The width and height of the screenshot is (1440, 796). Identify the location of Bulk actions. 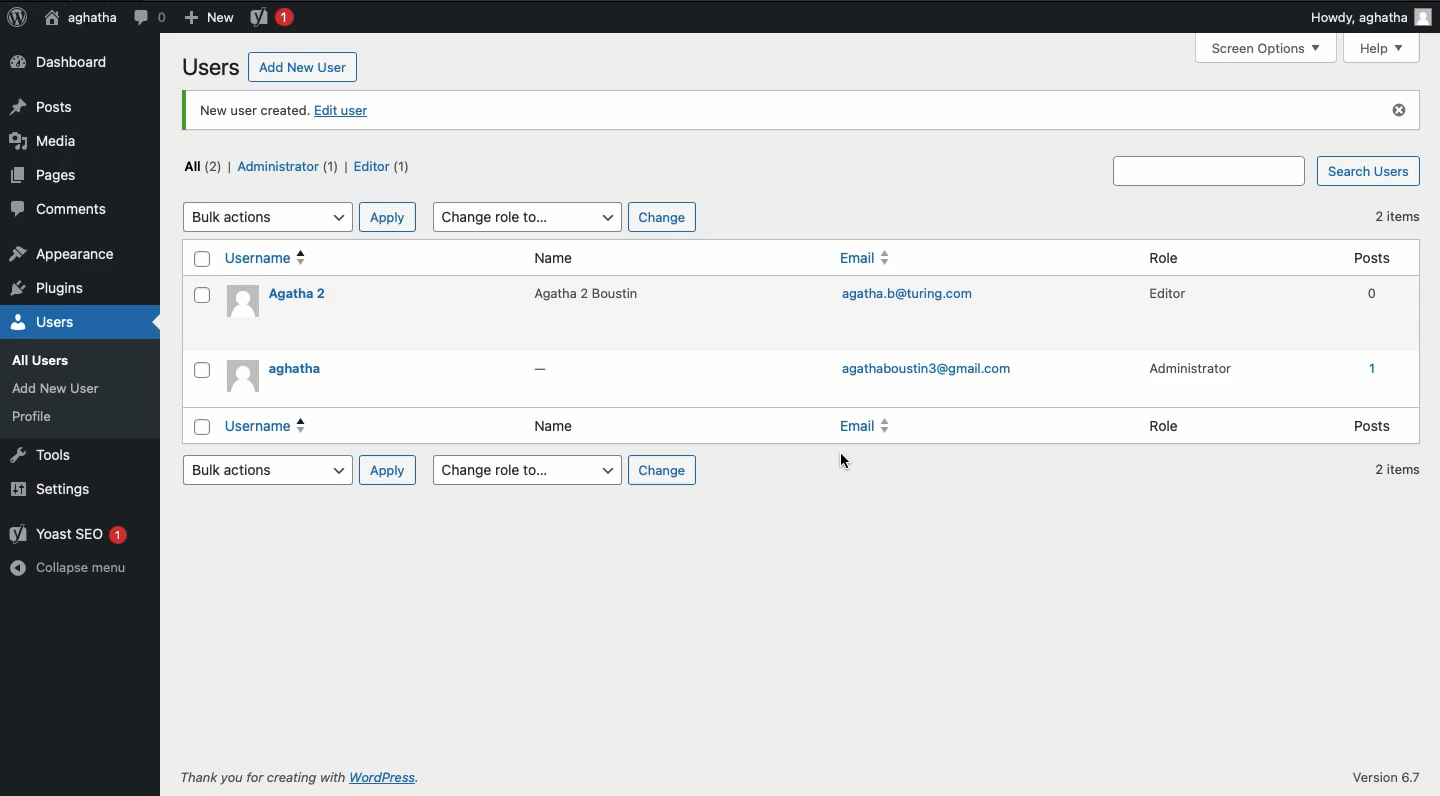
(265, 469).